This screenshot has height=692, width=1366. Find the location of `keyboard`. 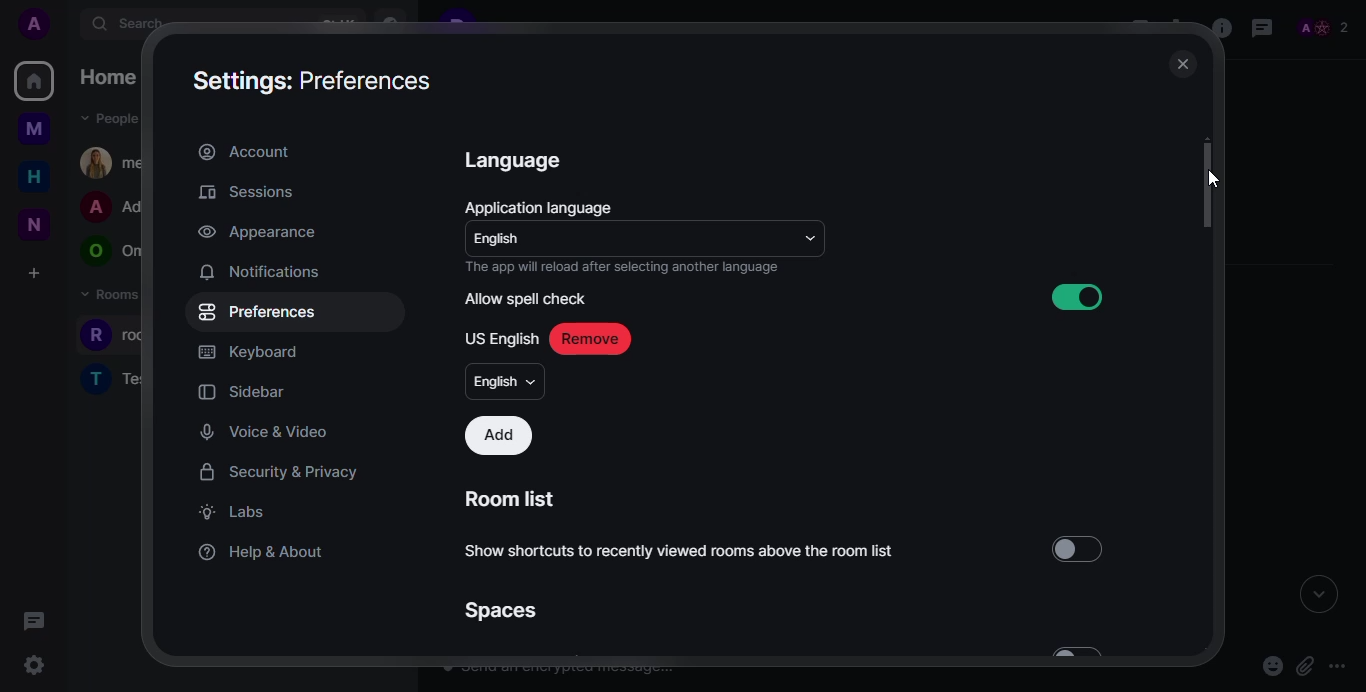

keyboard is located at coordinates (248, 352).